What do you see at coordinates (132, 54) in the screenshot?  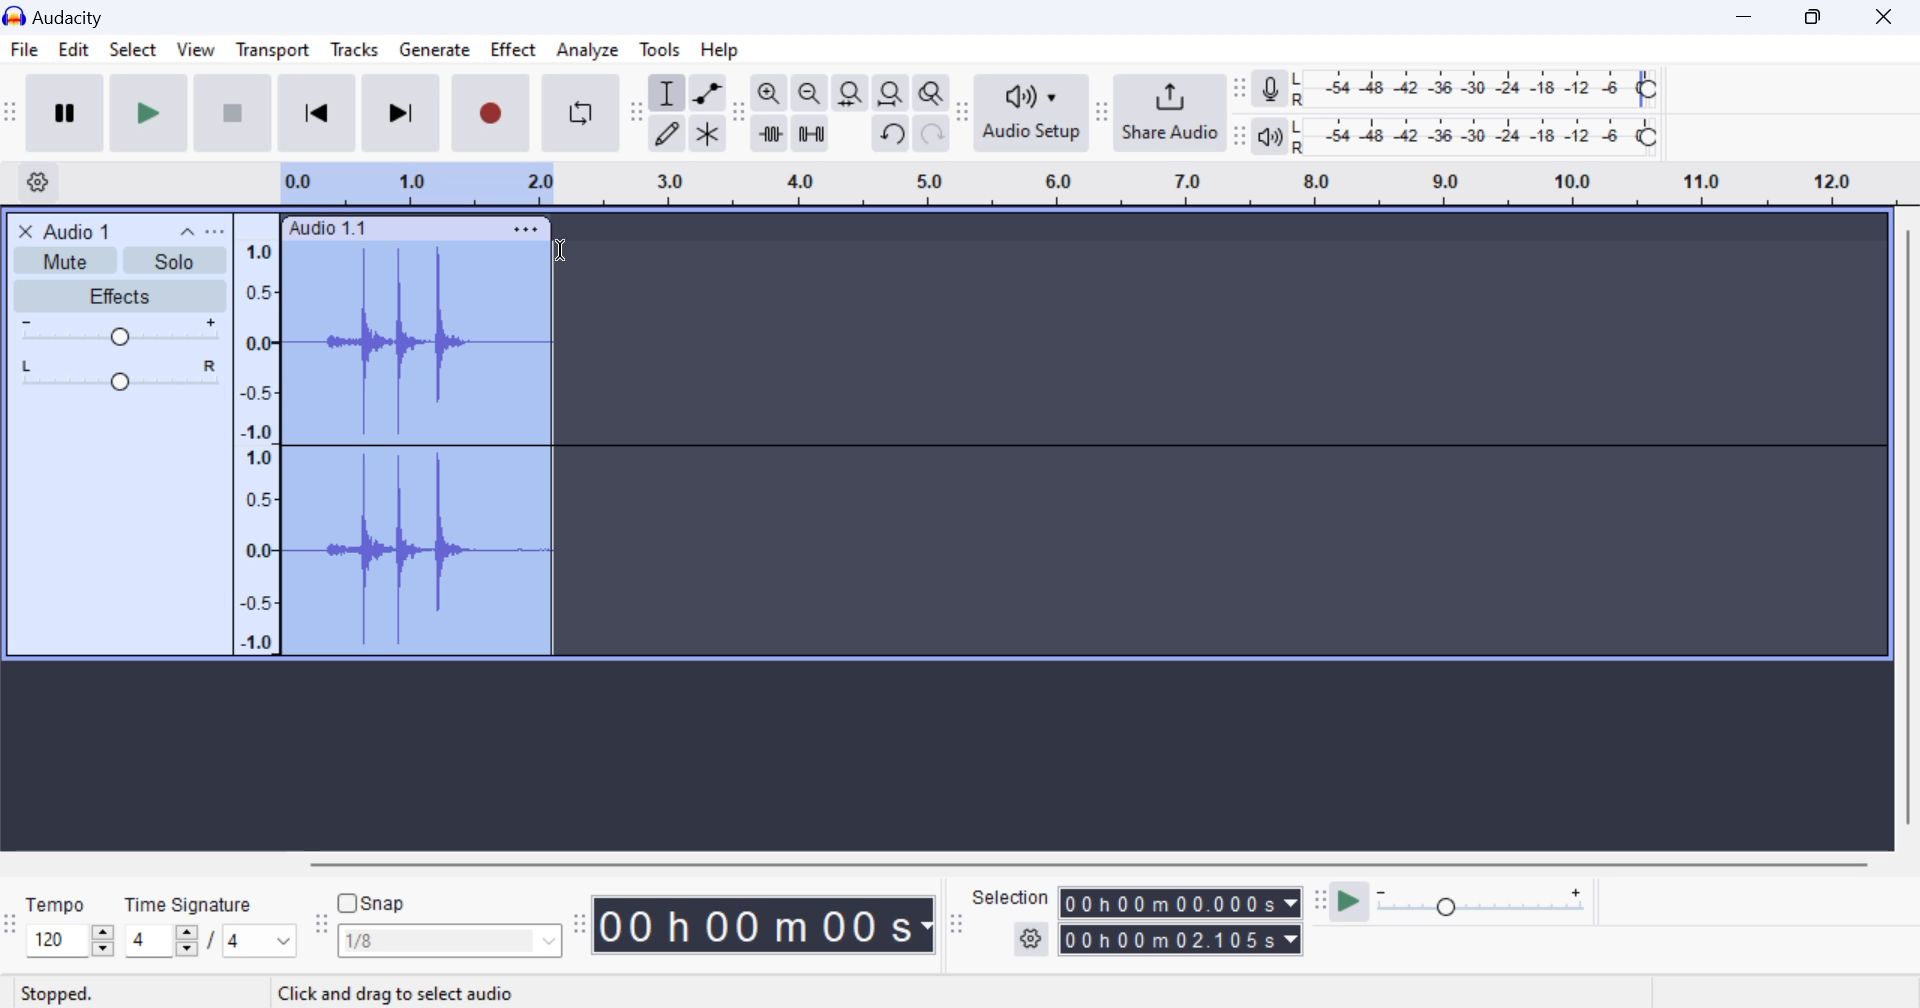 I see `Select` at bounding box center [132, 54].